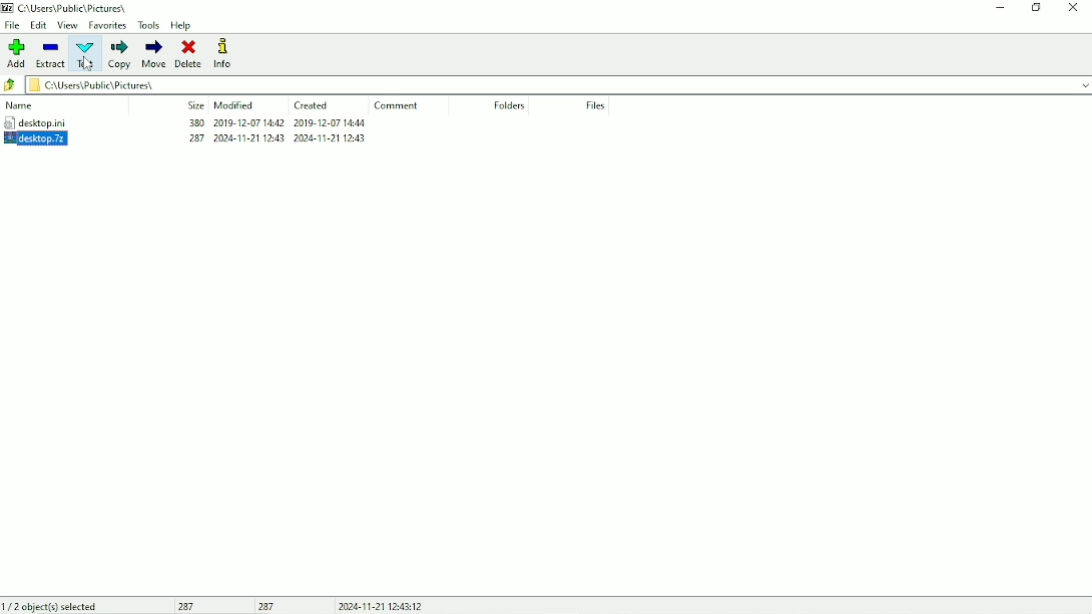 This screenshot has height=614, width=1092. What do you see at coordinates (10, 86) in the screenshot?
I see `Back` at bounding box center [10, 86].